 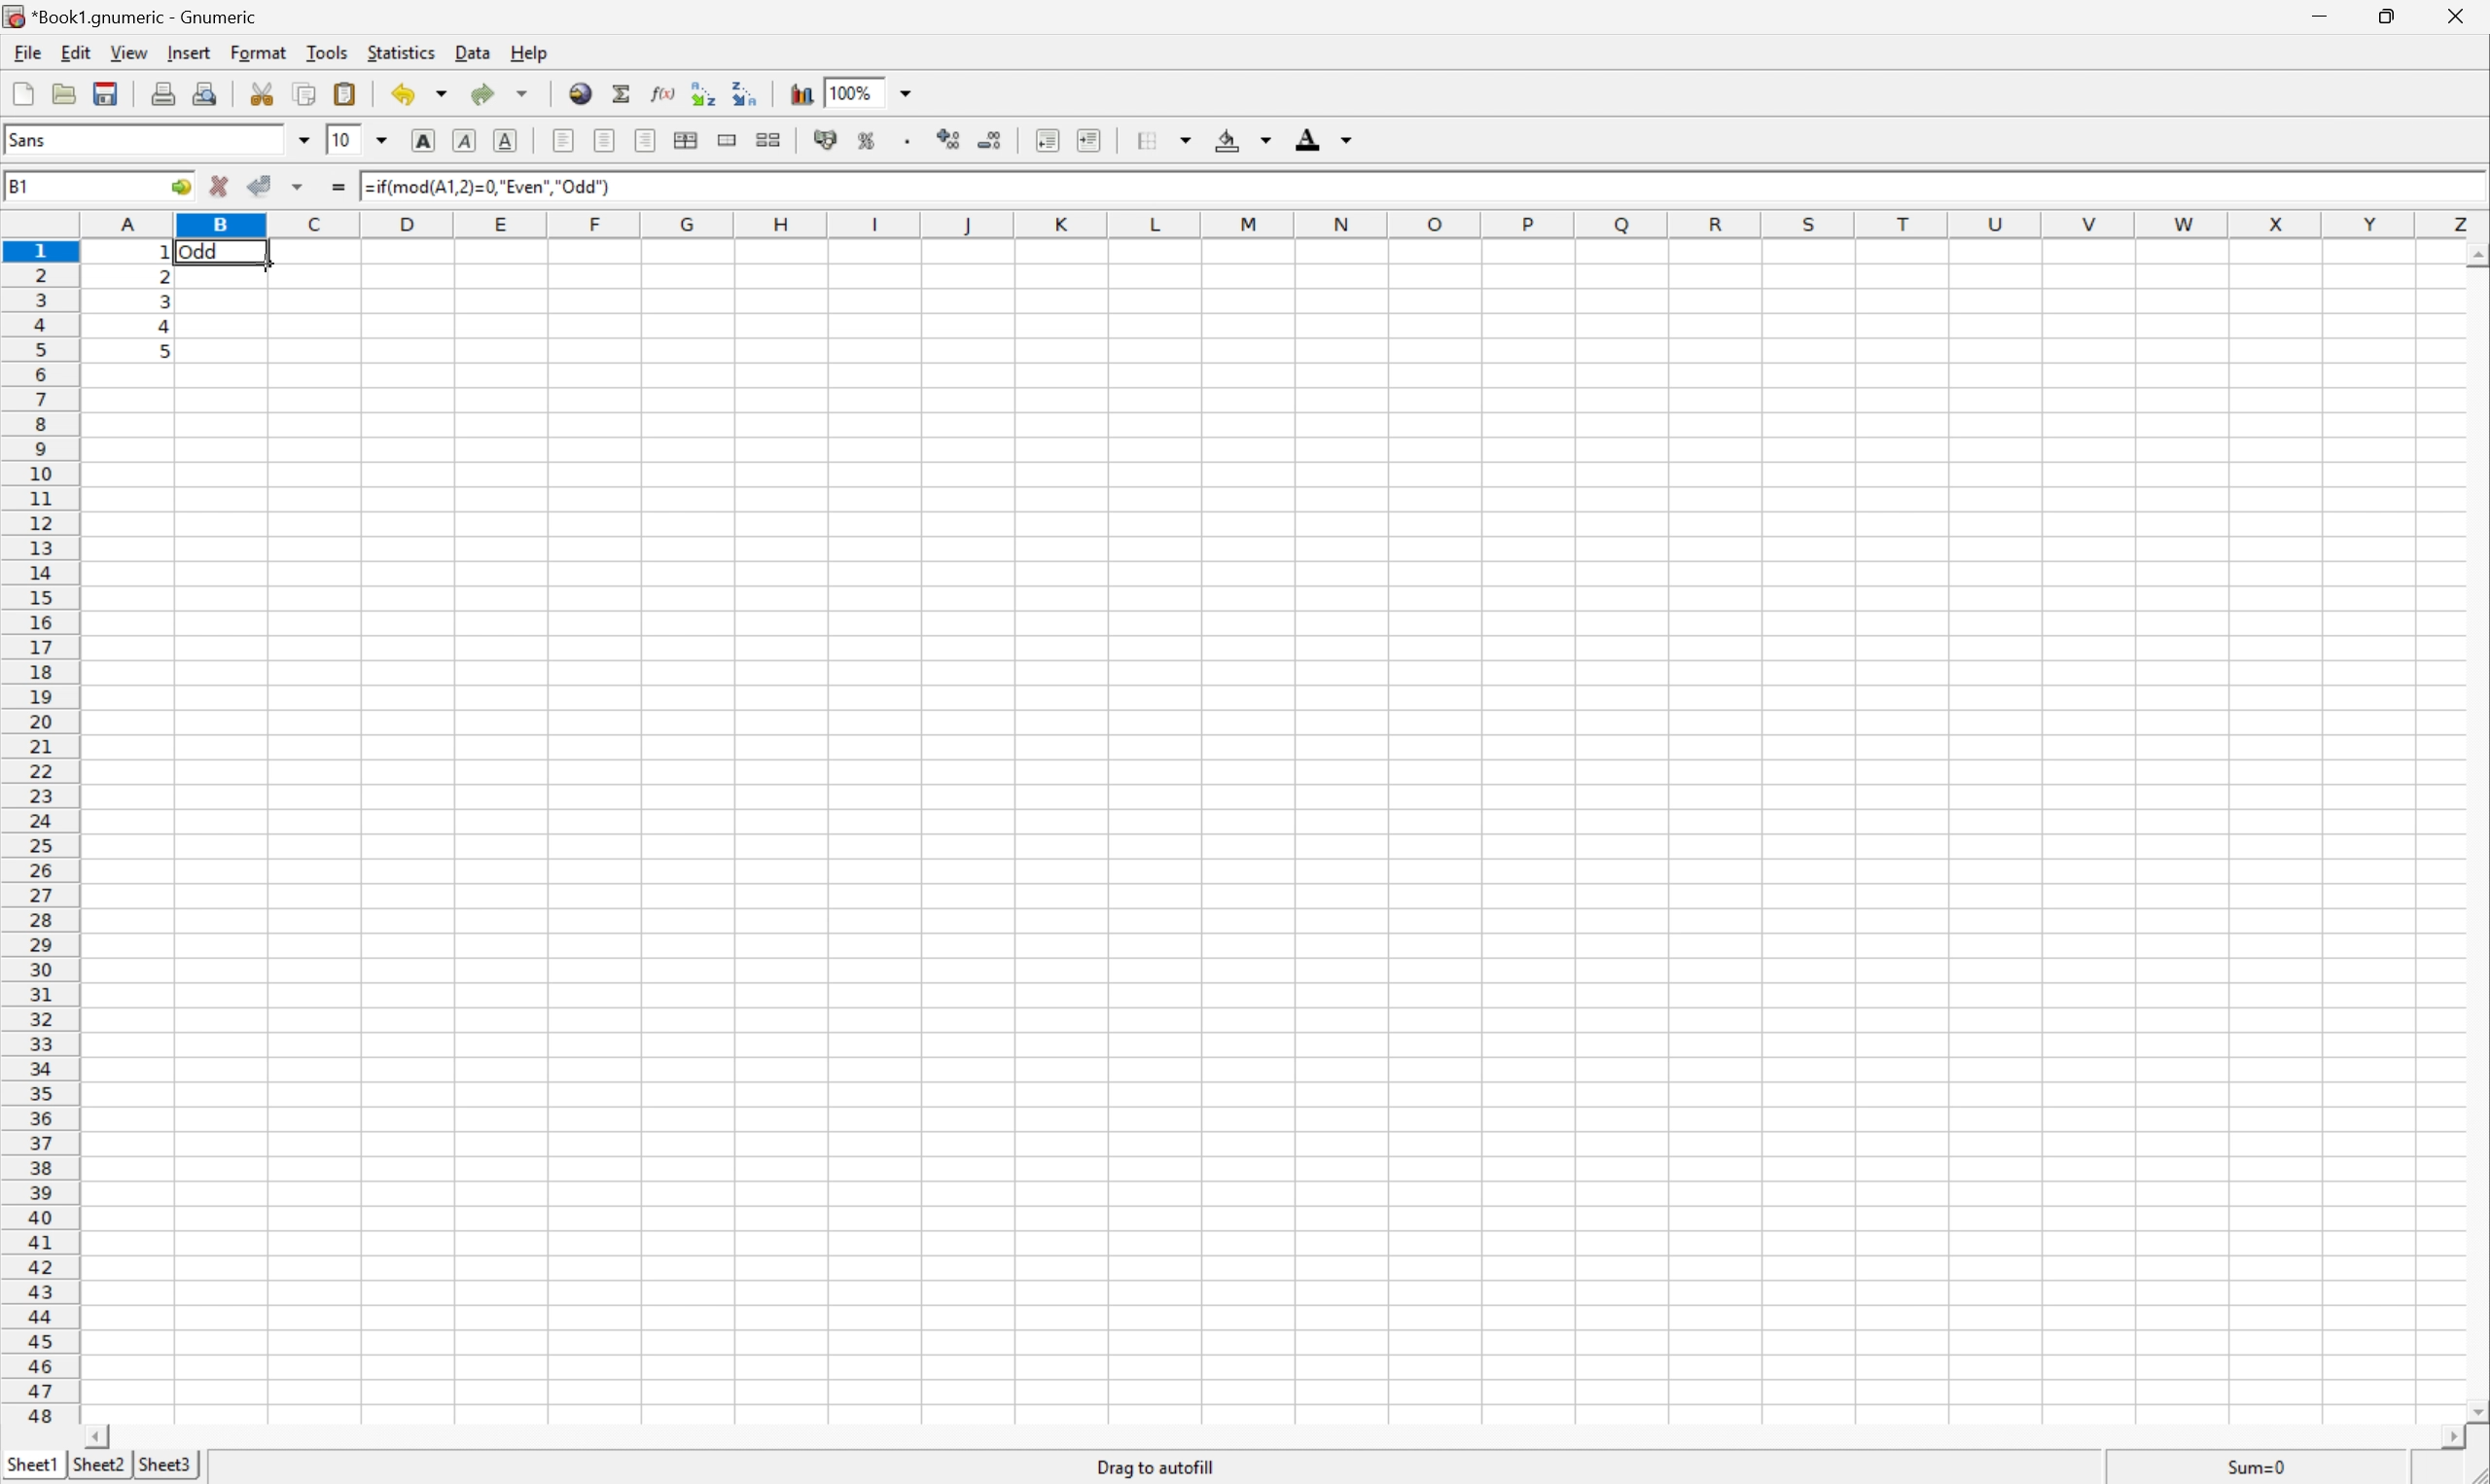 What do you see at coordinates (907, 140) in the screenshot?
I see `Set the format of the selected cells to include a thousands separator` at bounding box center [907, 140].